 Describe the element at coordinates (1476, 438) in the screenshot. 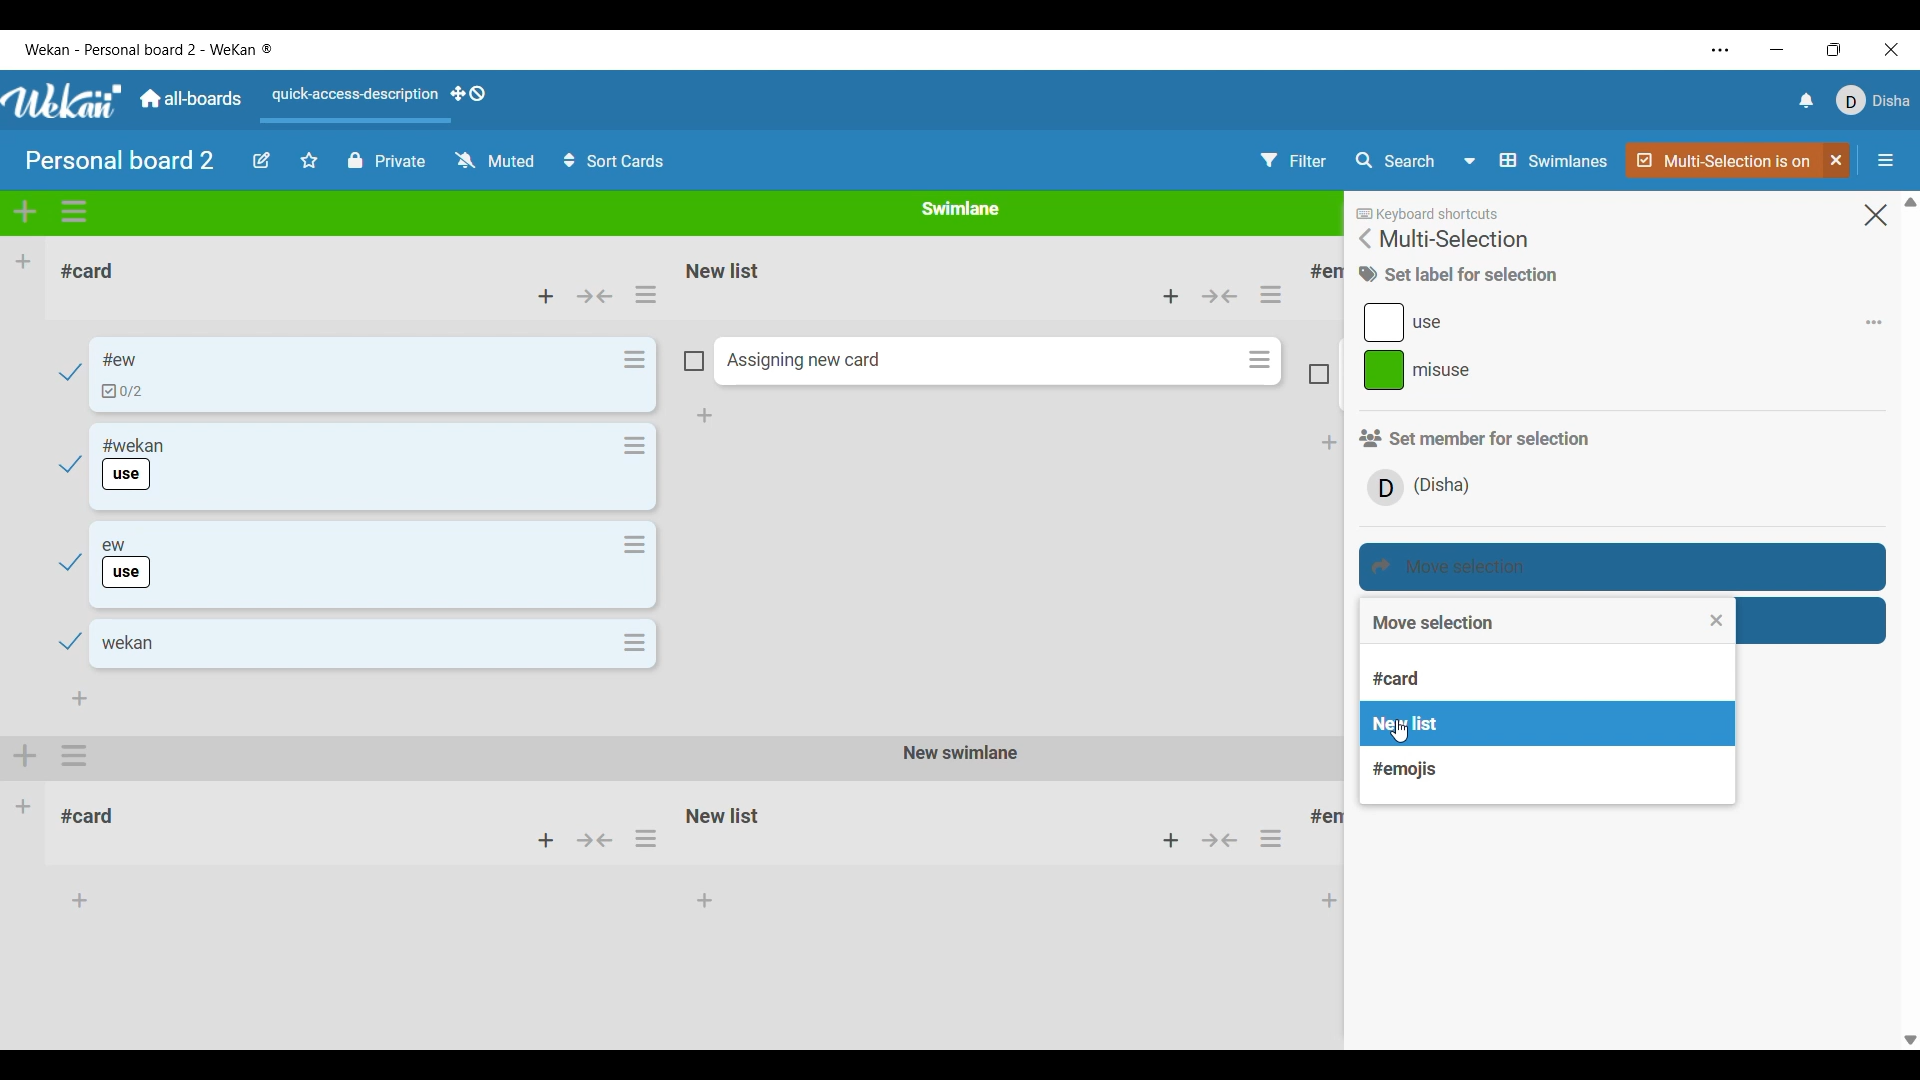

I see `Section title` at that location.